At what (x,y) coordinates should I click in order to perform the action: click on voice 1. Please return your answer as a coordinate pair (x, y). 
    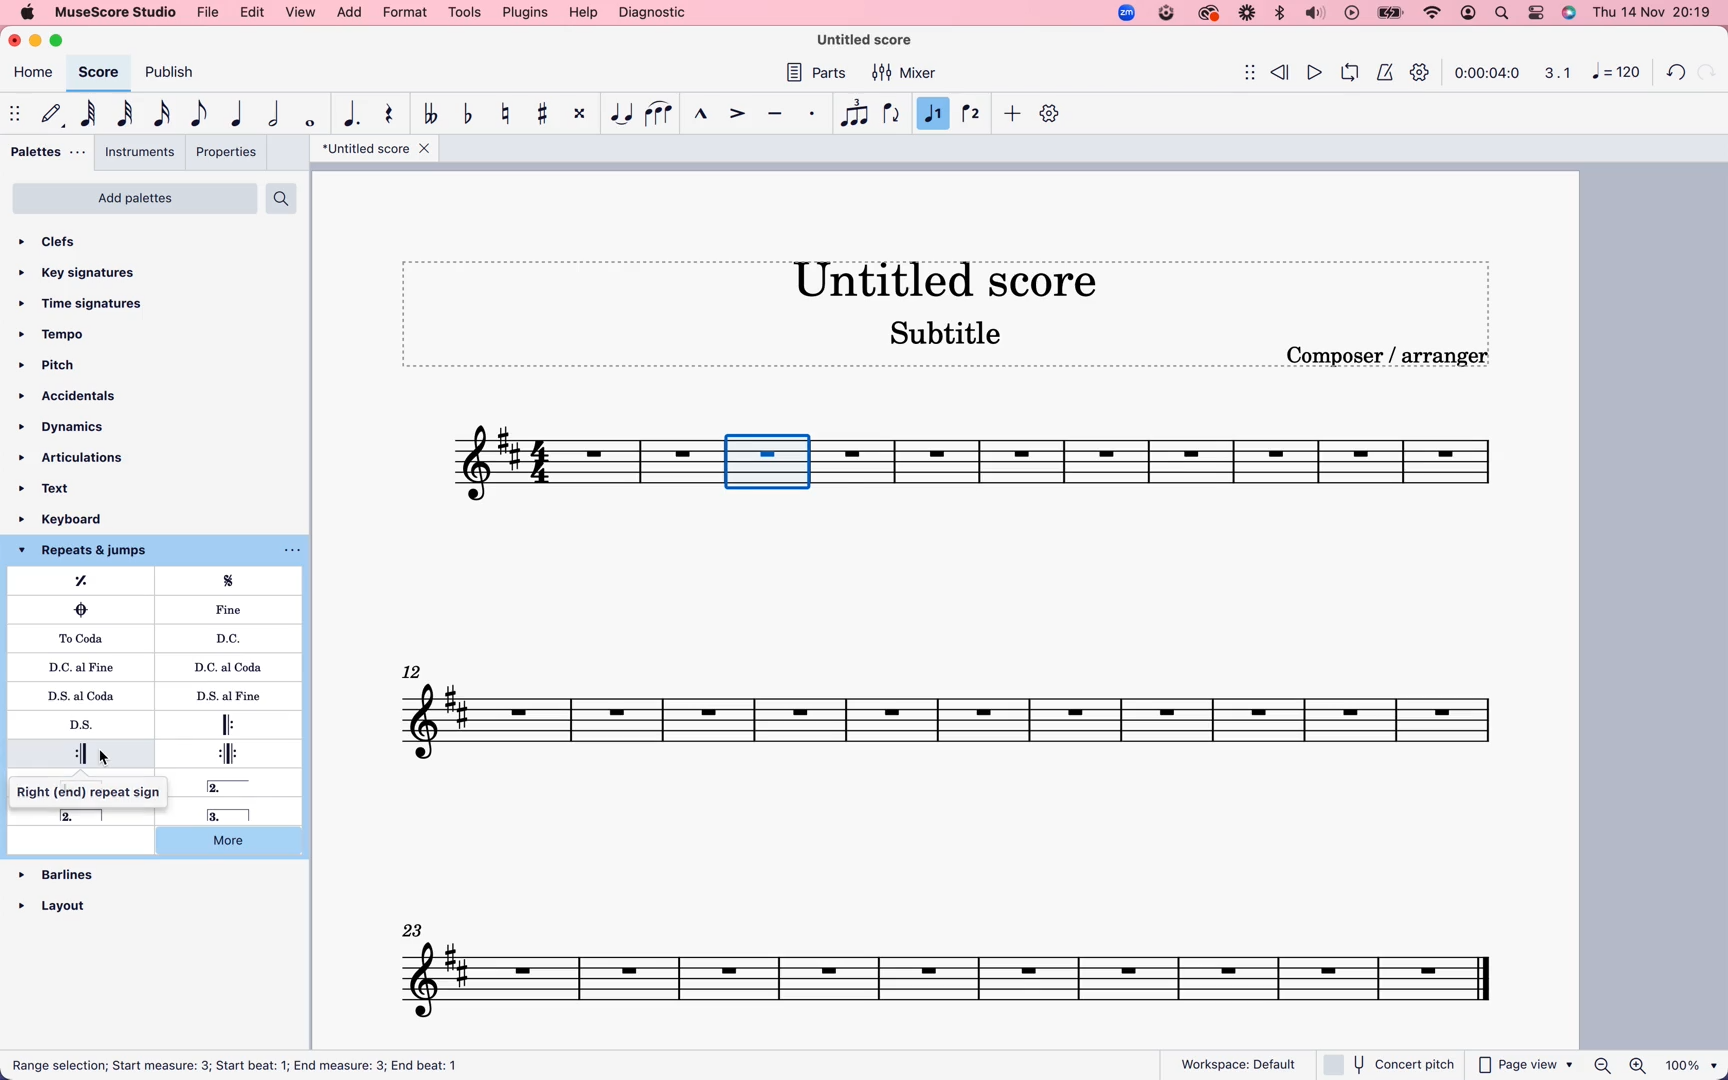
    Looking at the image, I should click on (933, 114).